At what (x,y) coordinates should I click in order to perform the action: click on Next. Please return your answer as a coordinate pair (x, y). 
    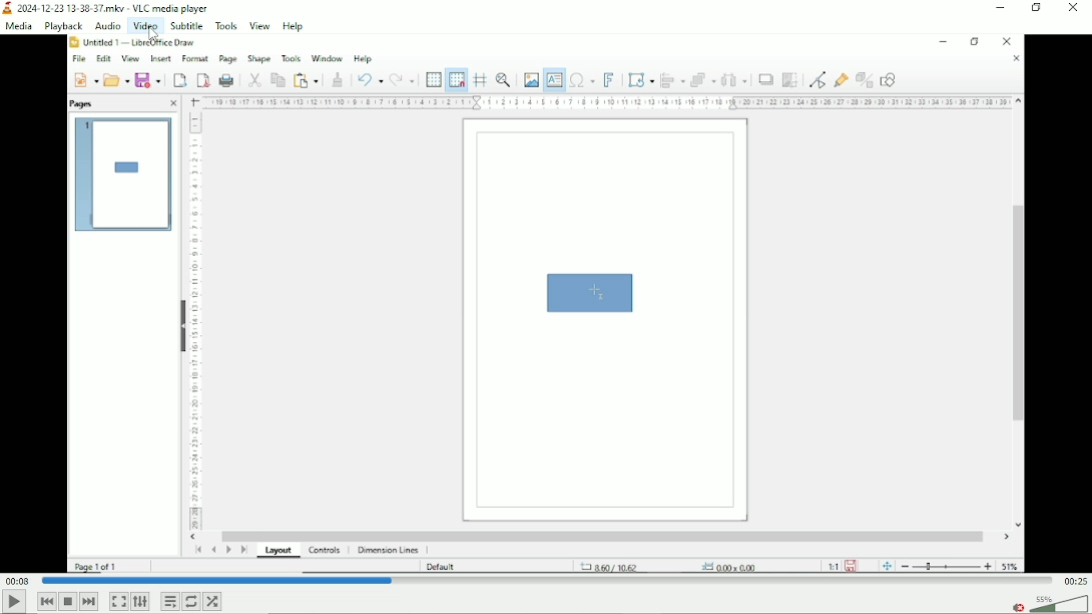
    Looking at the image, I should click on (89, 601).